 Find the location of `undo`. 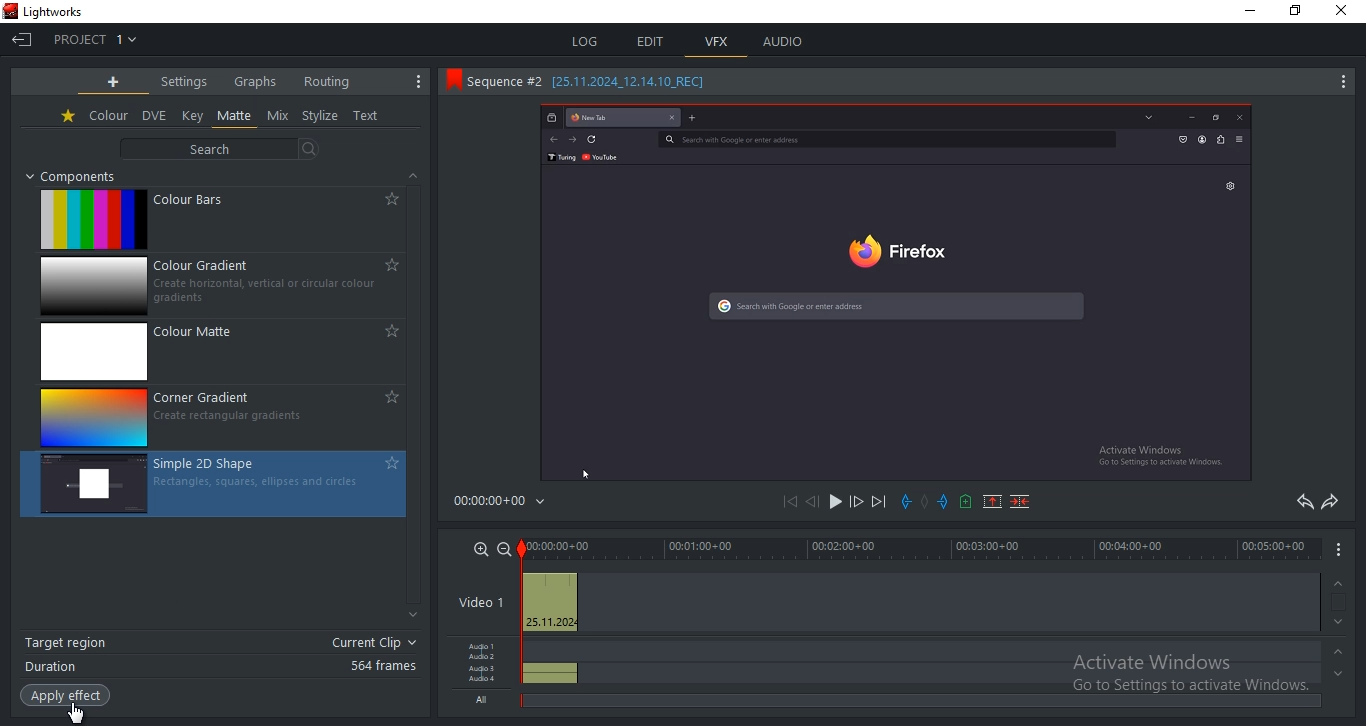

undo is located at coordinates (1302, 502).